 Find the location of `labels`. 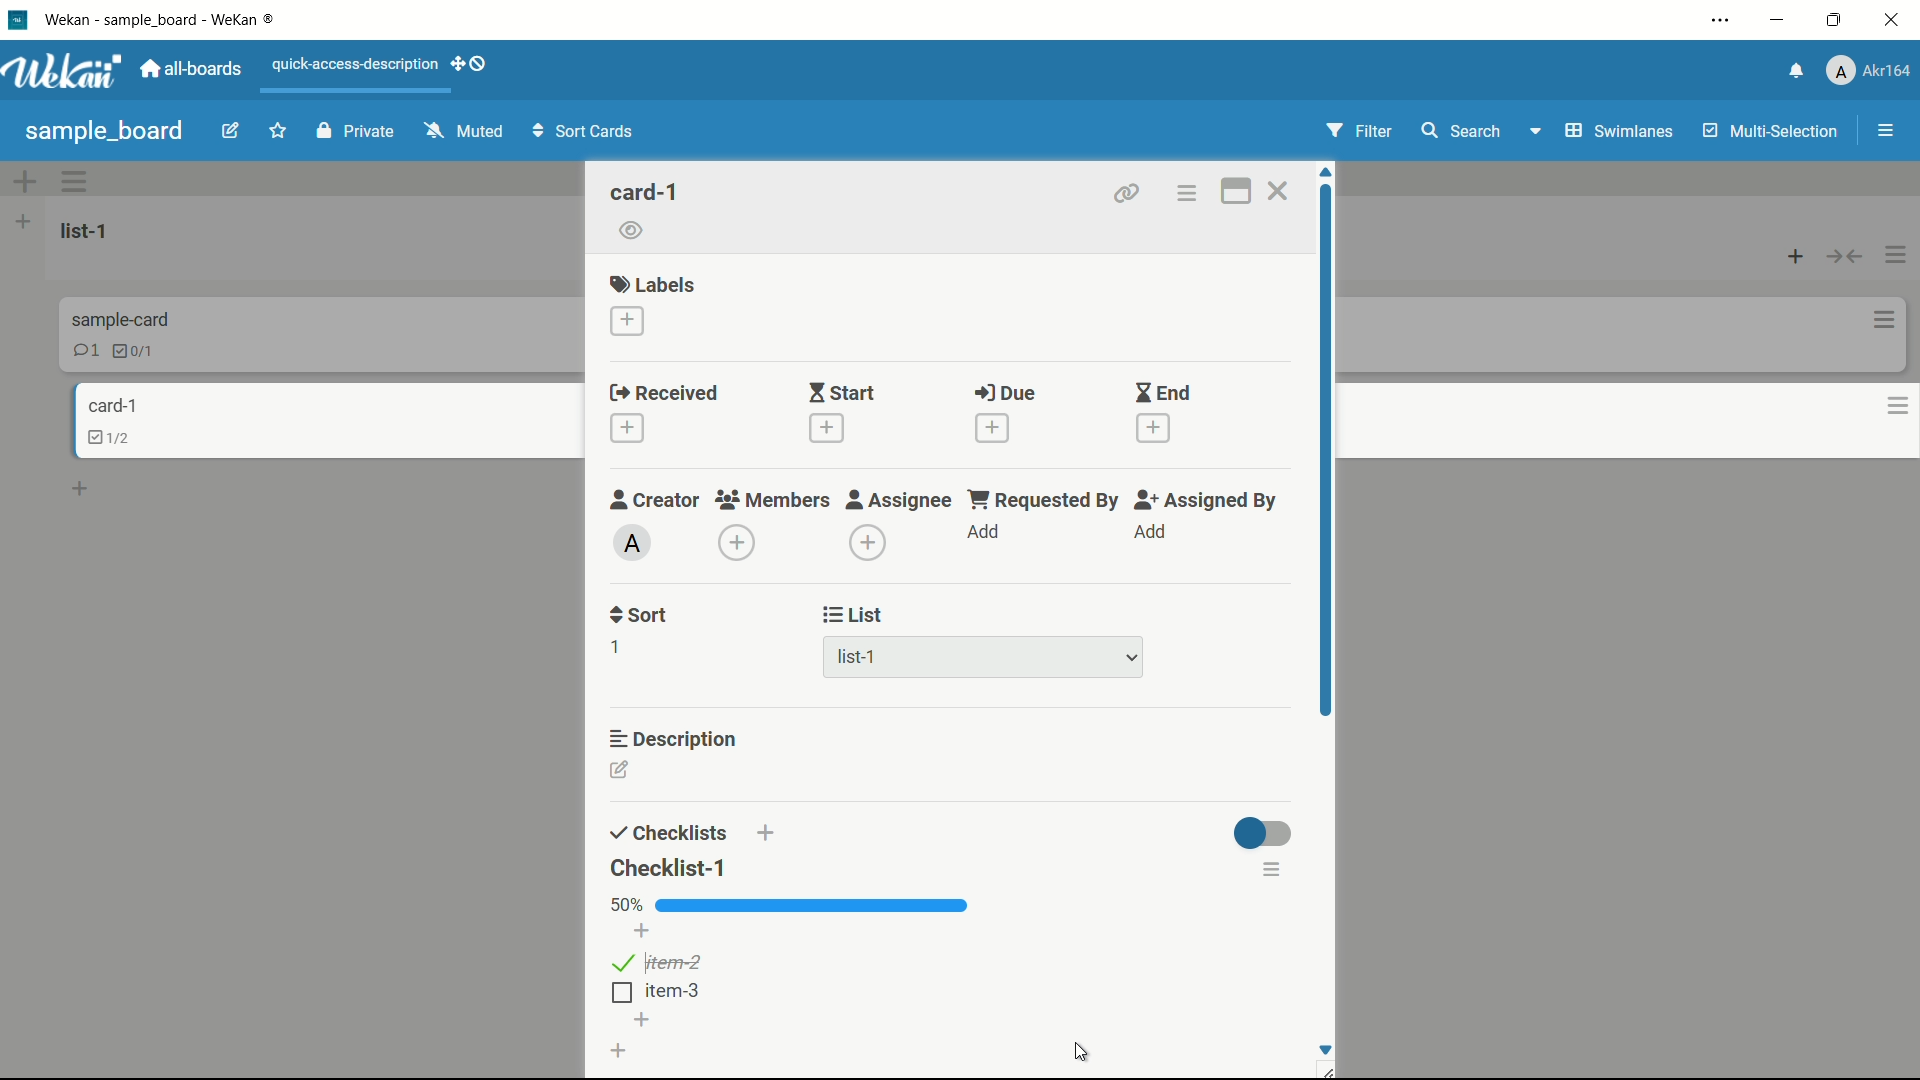

labels is located at coordinates (652, 284).